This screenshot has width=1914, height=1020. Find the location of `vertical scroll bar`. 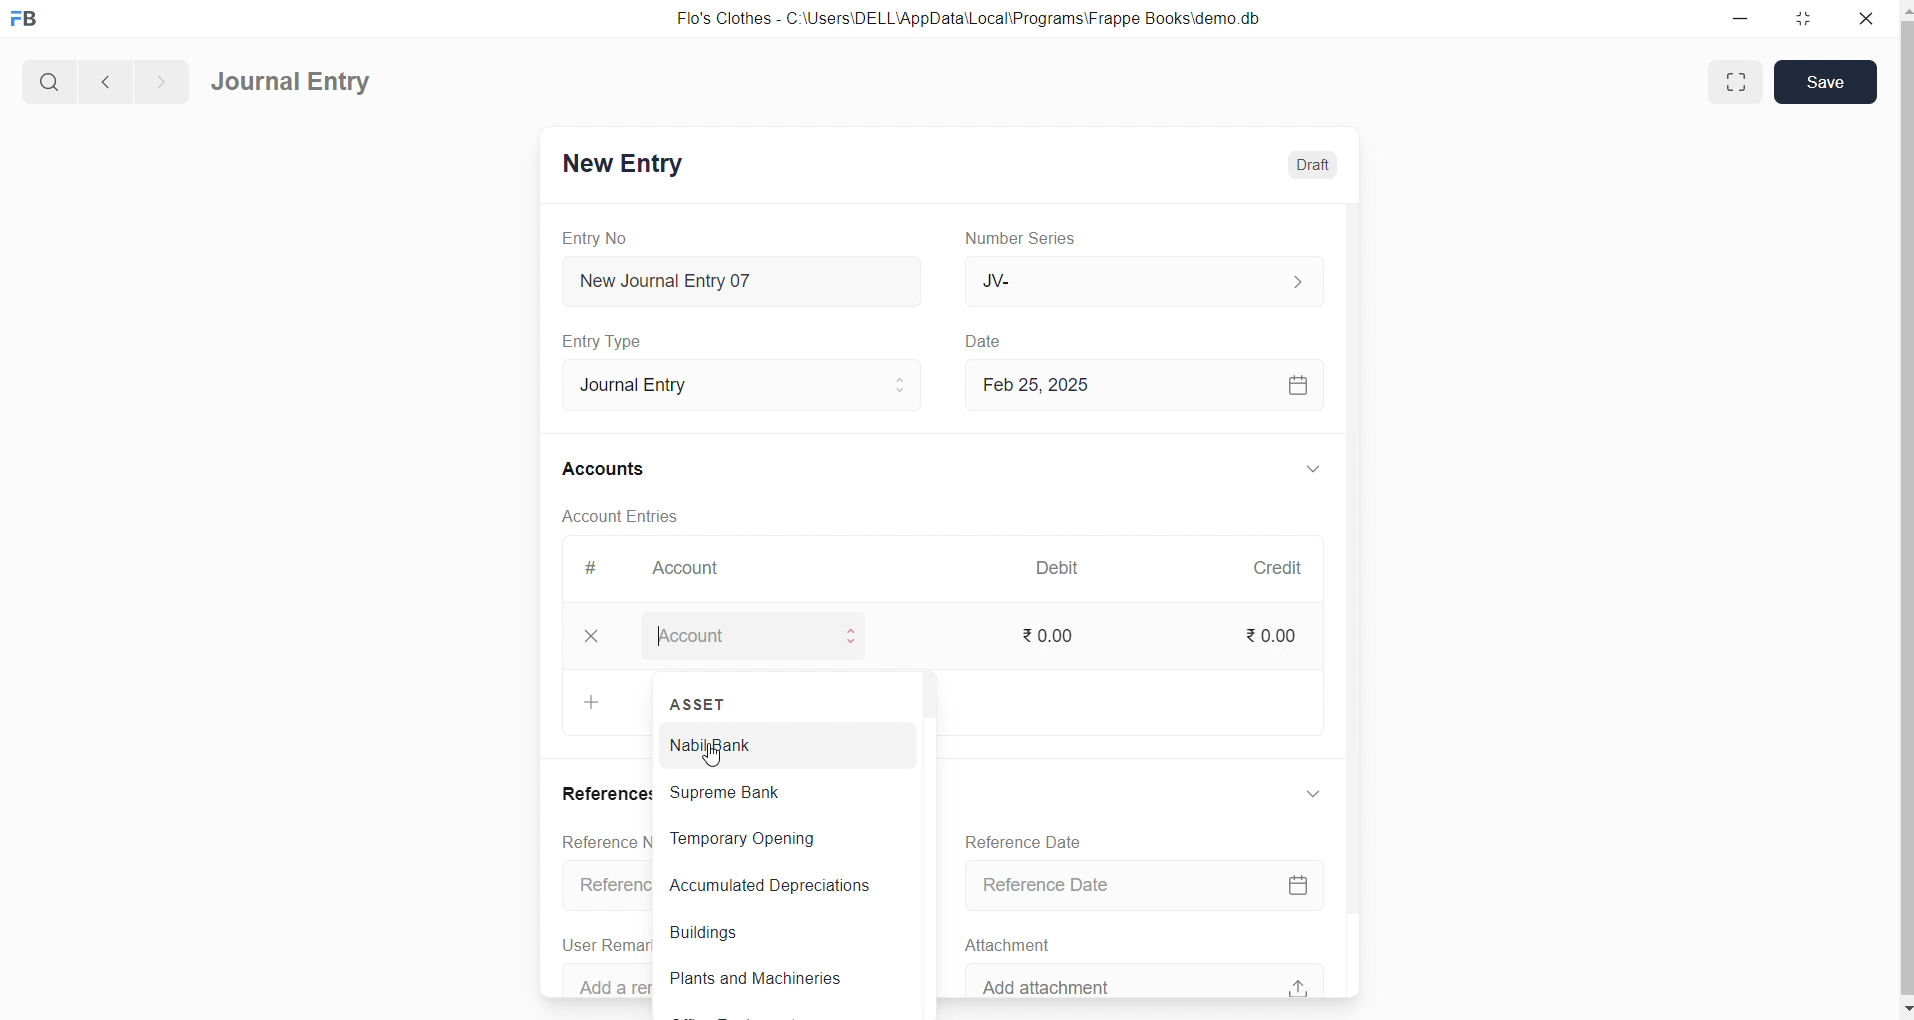

vertical scroll bar is located at coordinates (927, 842).